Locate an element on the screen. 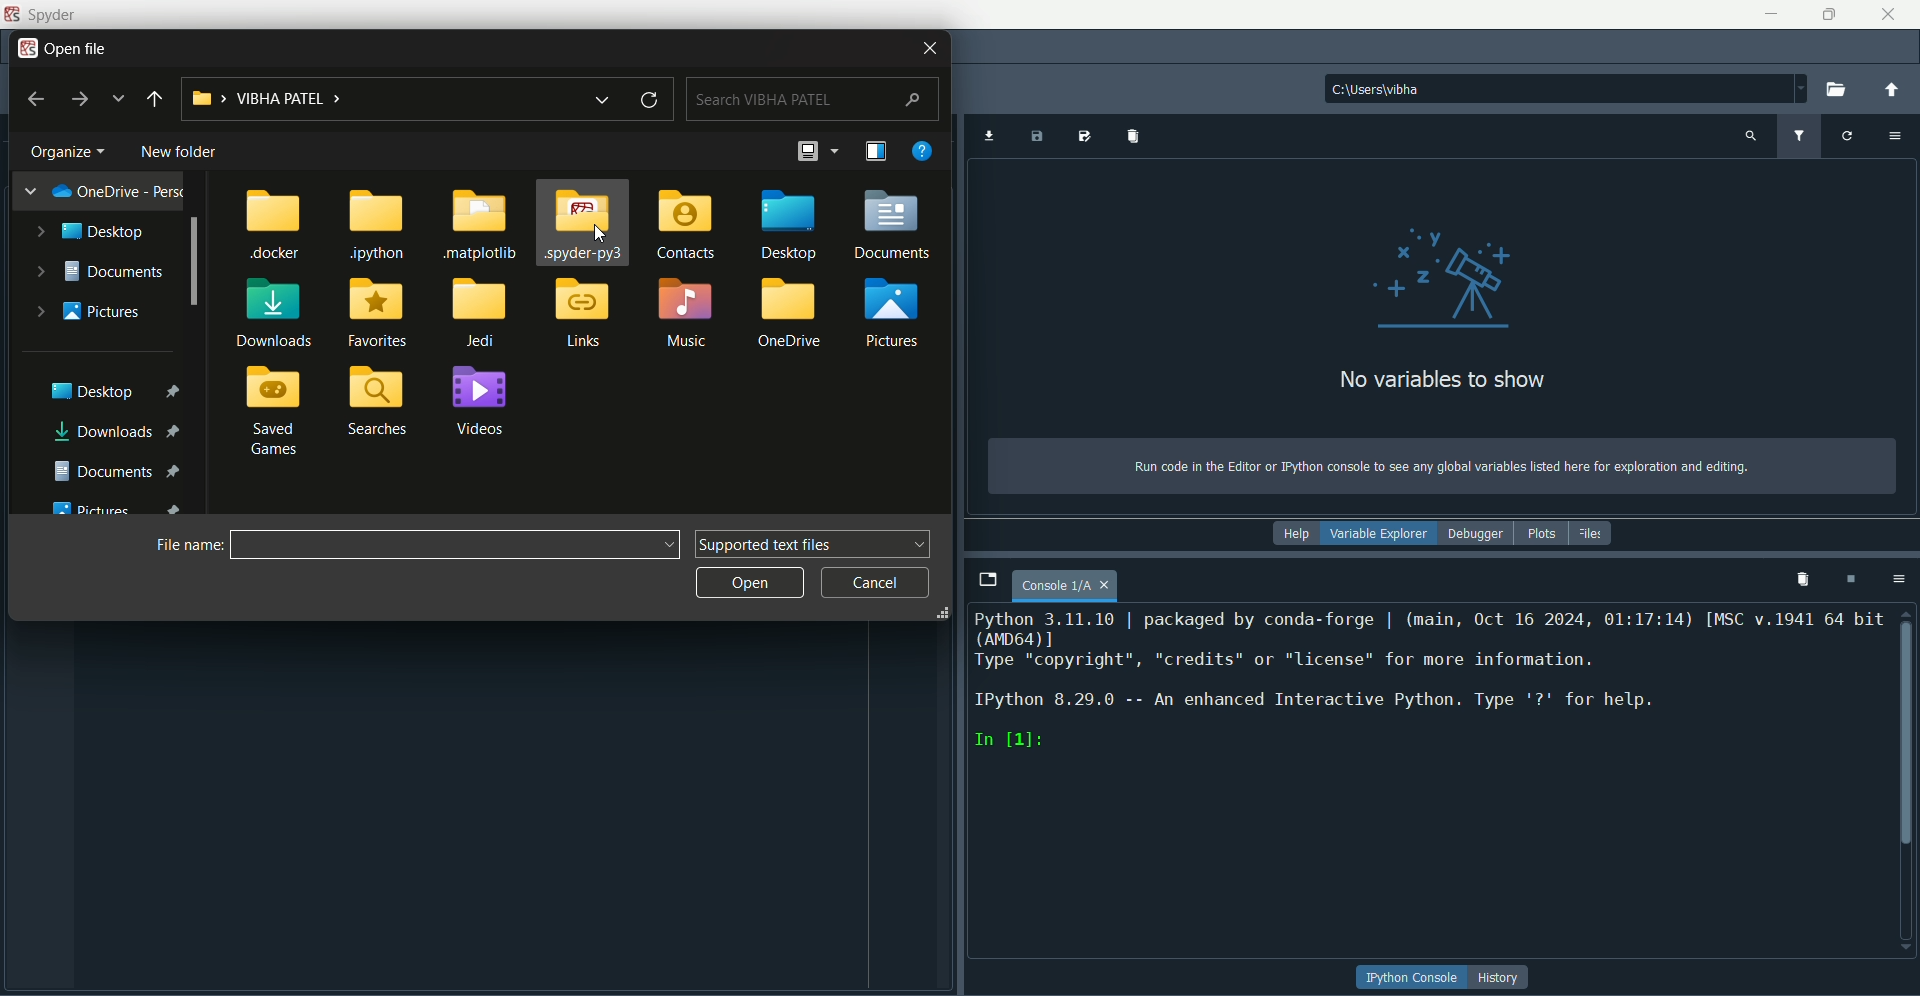 The height and width of the screenshot is (996, 1920). file bar is located at coordinates (457, 544).